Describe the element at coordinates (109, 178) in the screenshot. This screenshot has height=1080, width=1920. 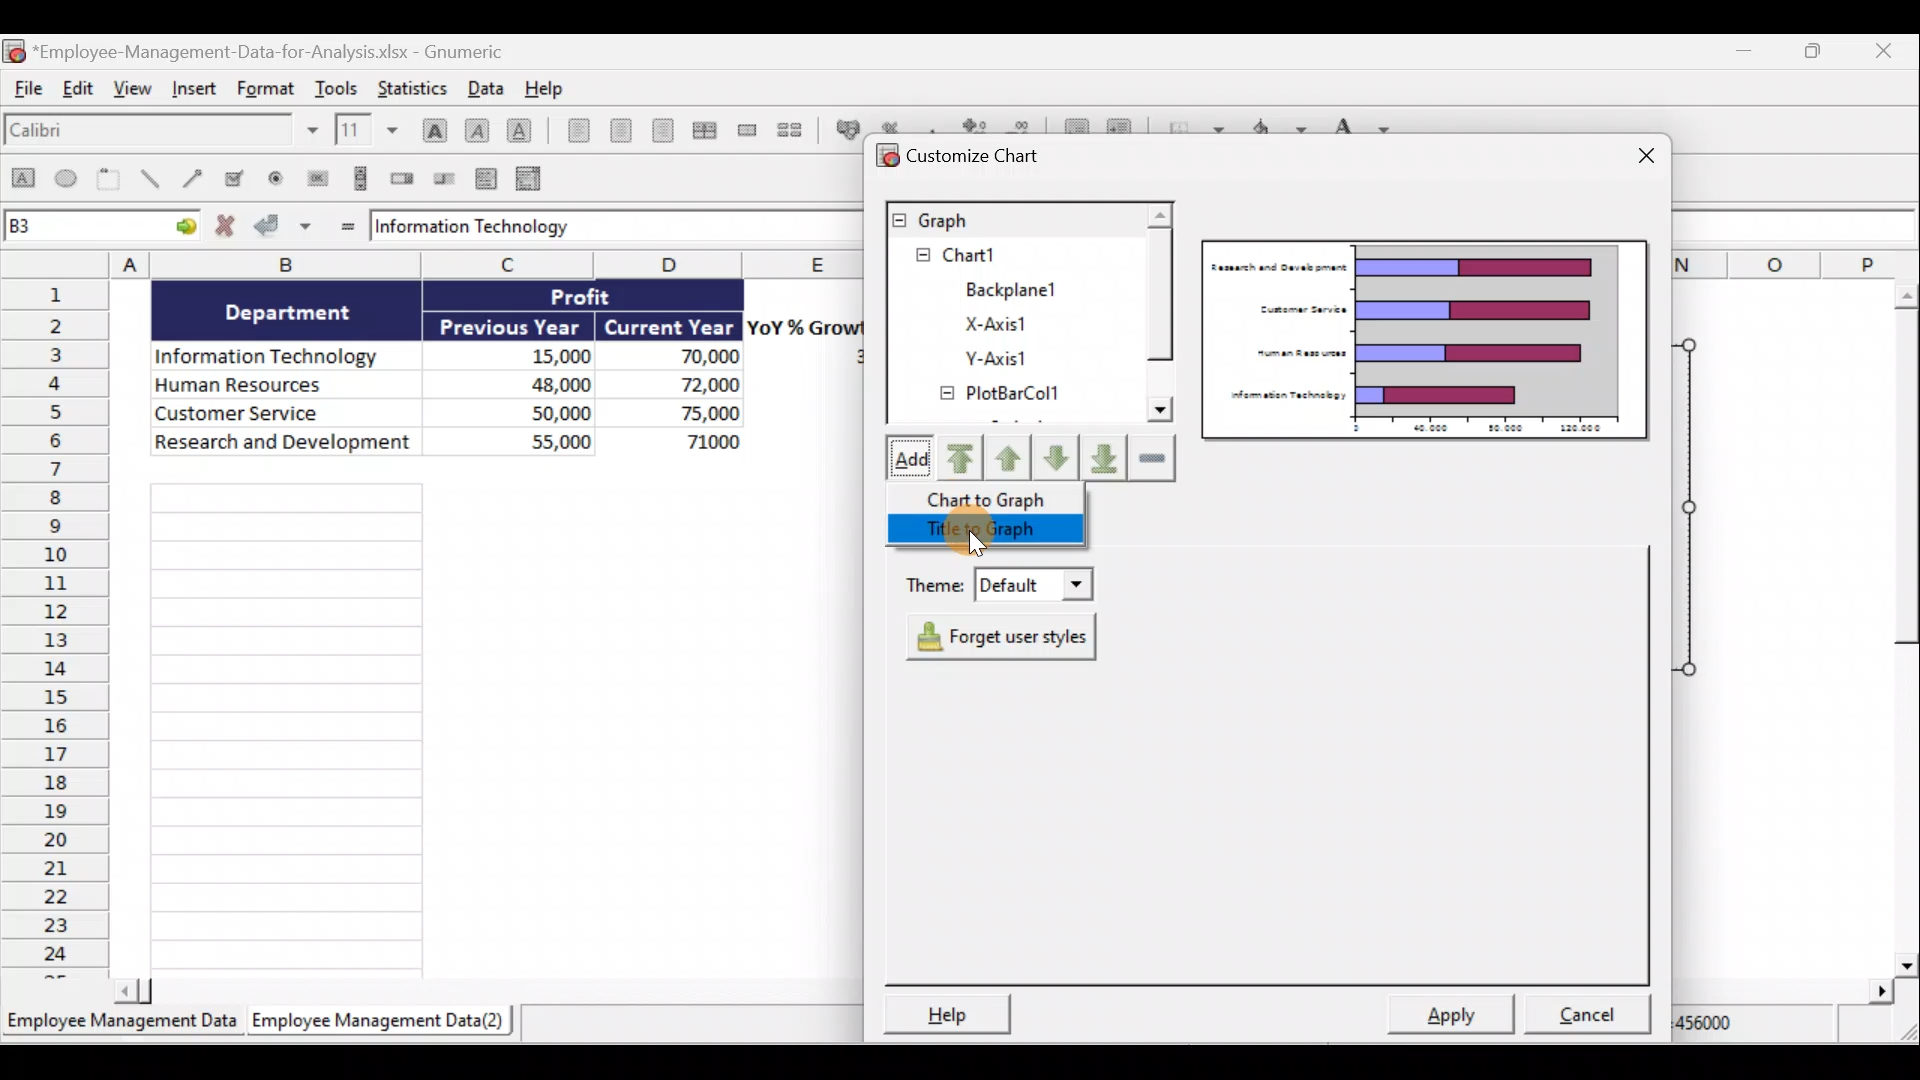
I see `Create a frame` at that location.